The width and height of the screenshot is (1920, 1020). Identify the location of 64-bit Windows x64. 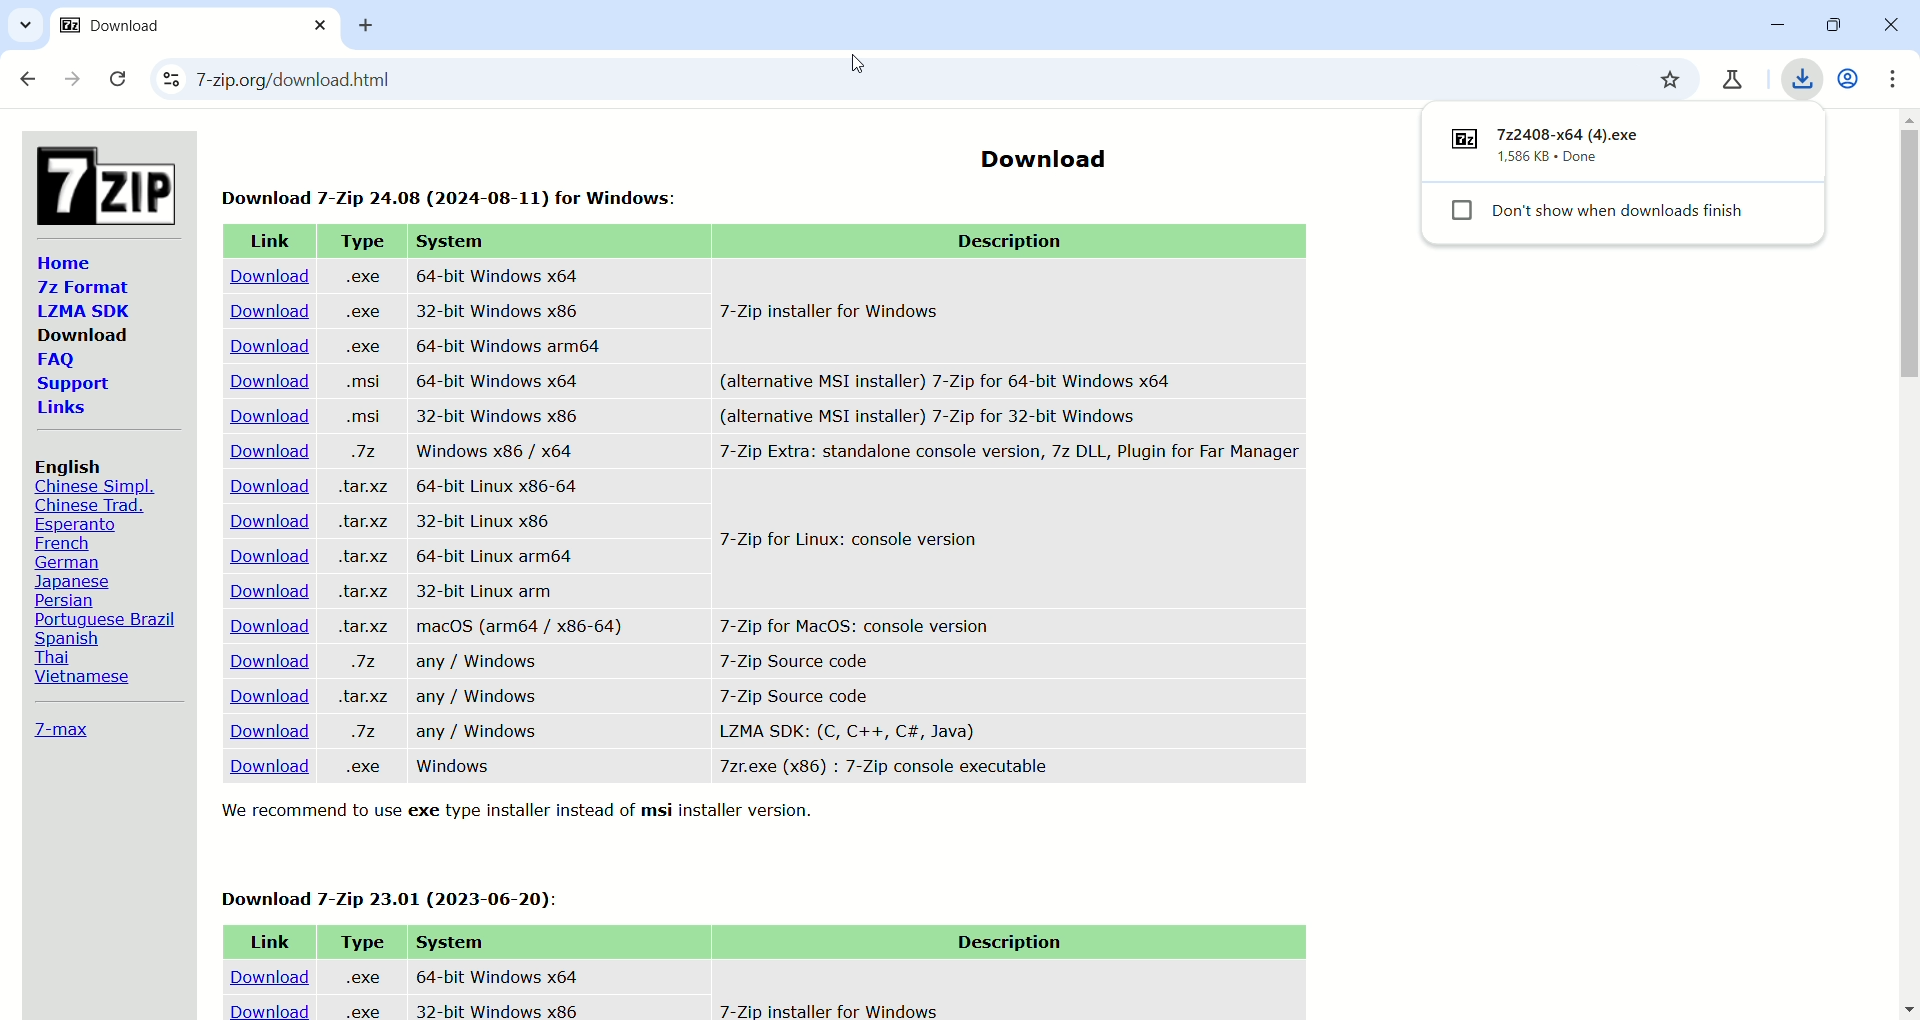
(498, 275).